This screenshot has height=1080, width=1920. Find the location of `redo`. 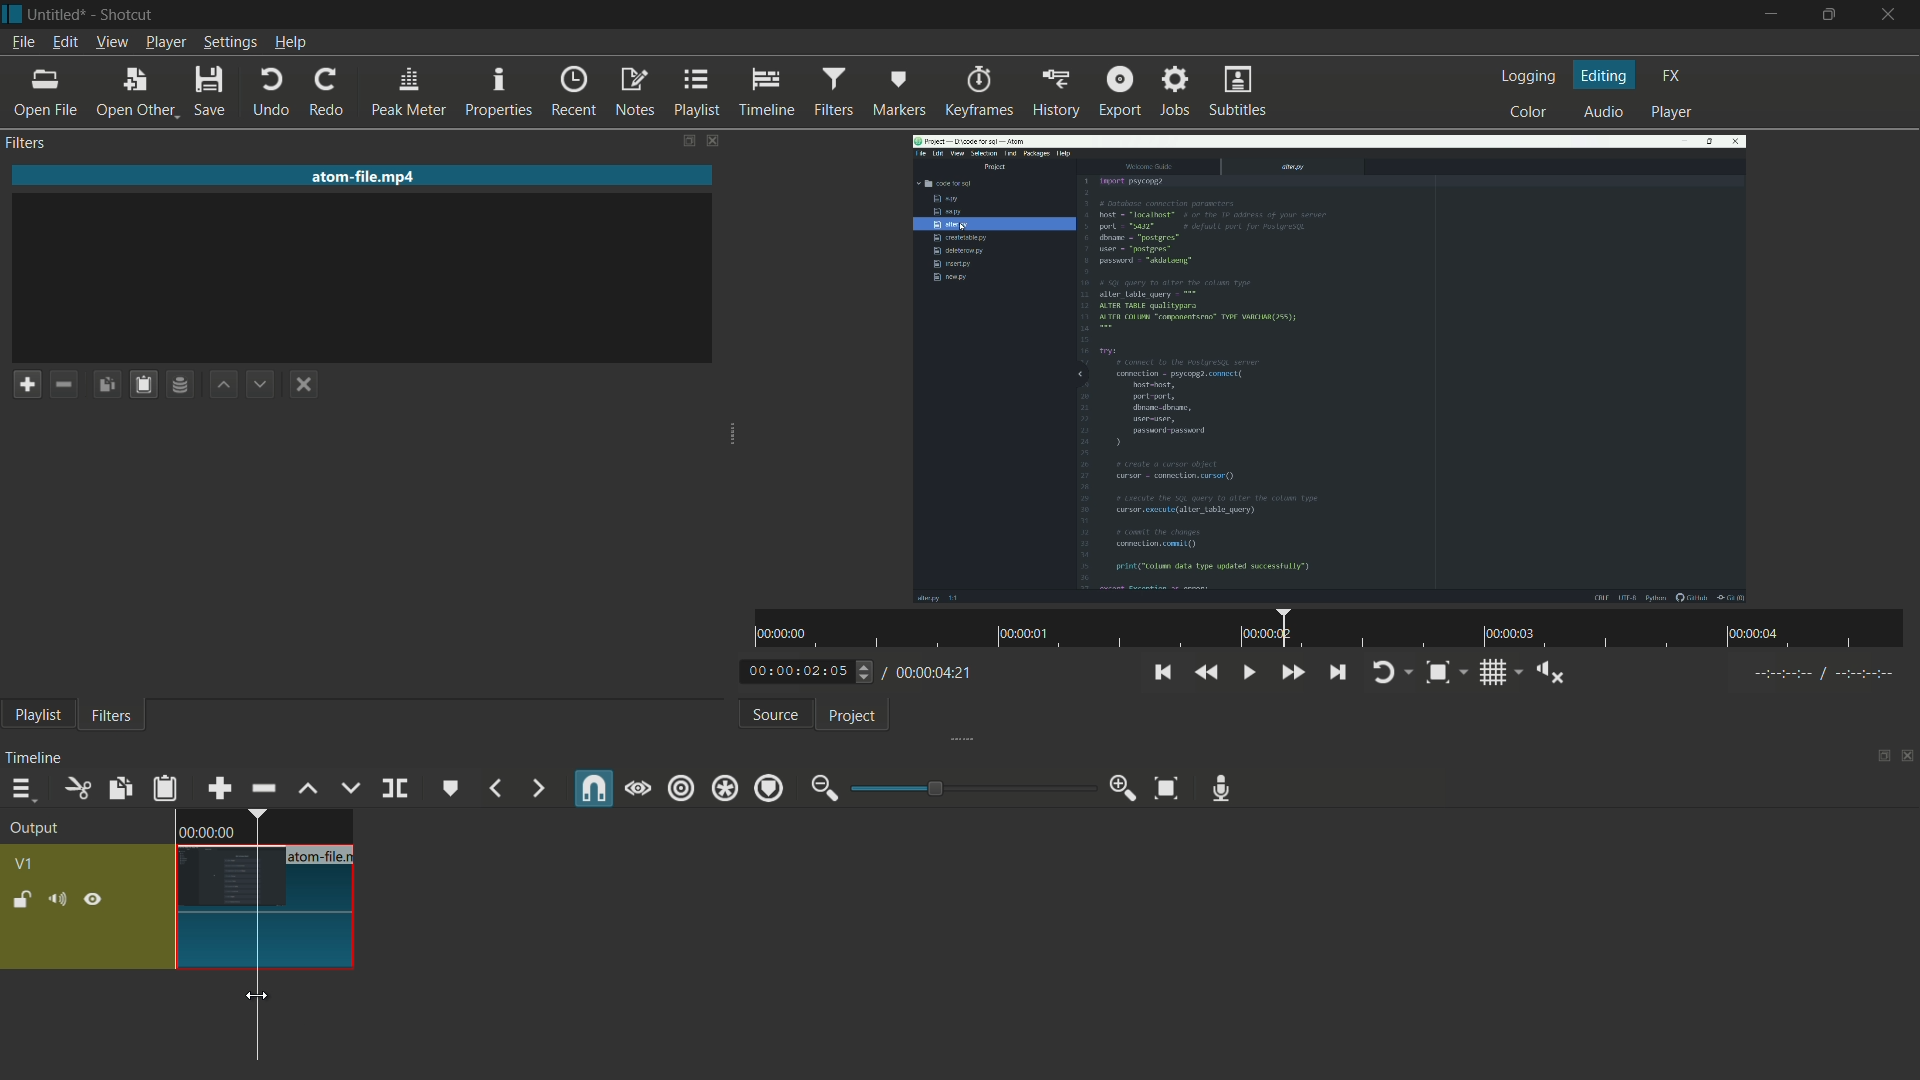

redo is located at coordinates (327, 93).